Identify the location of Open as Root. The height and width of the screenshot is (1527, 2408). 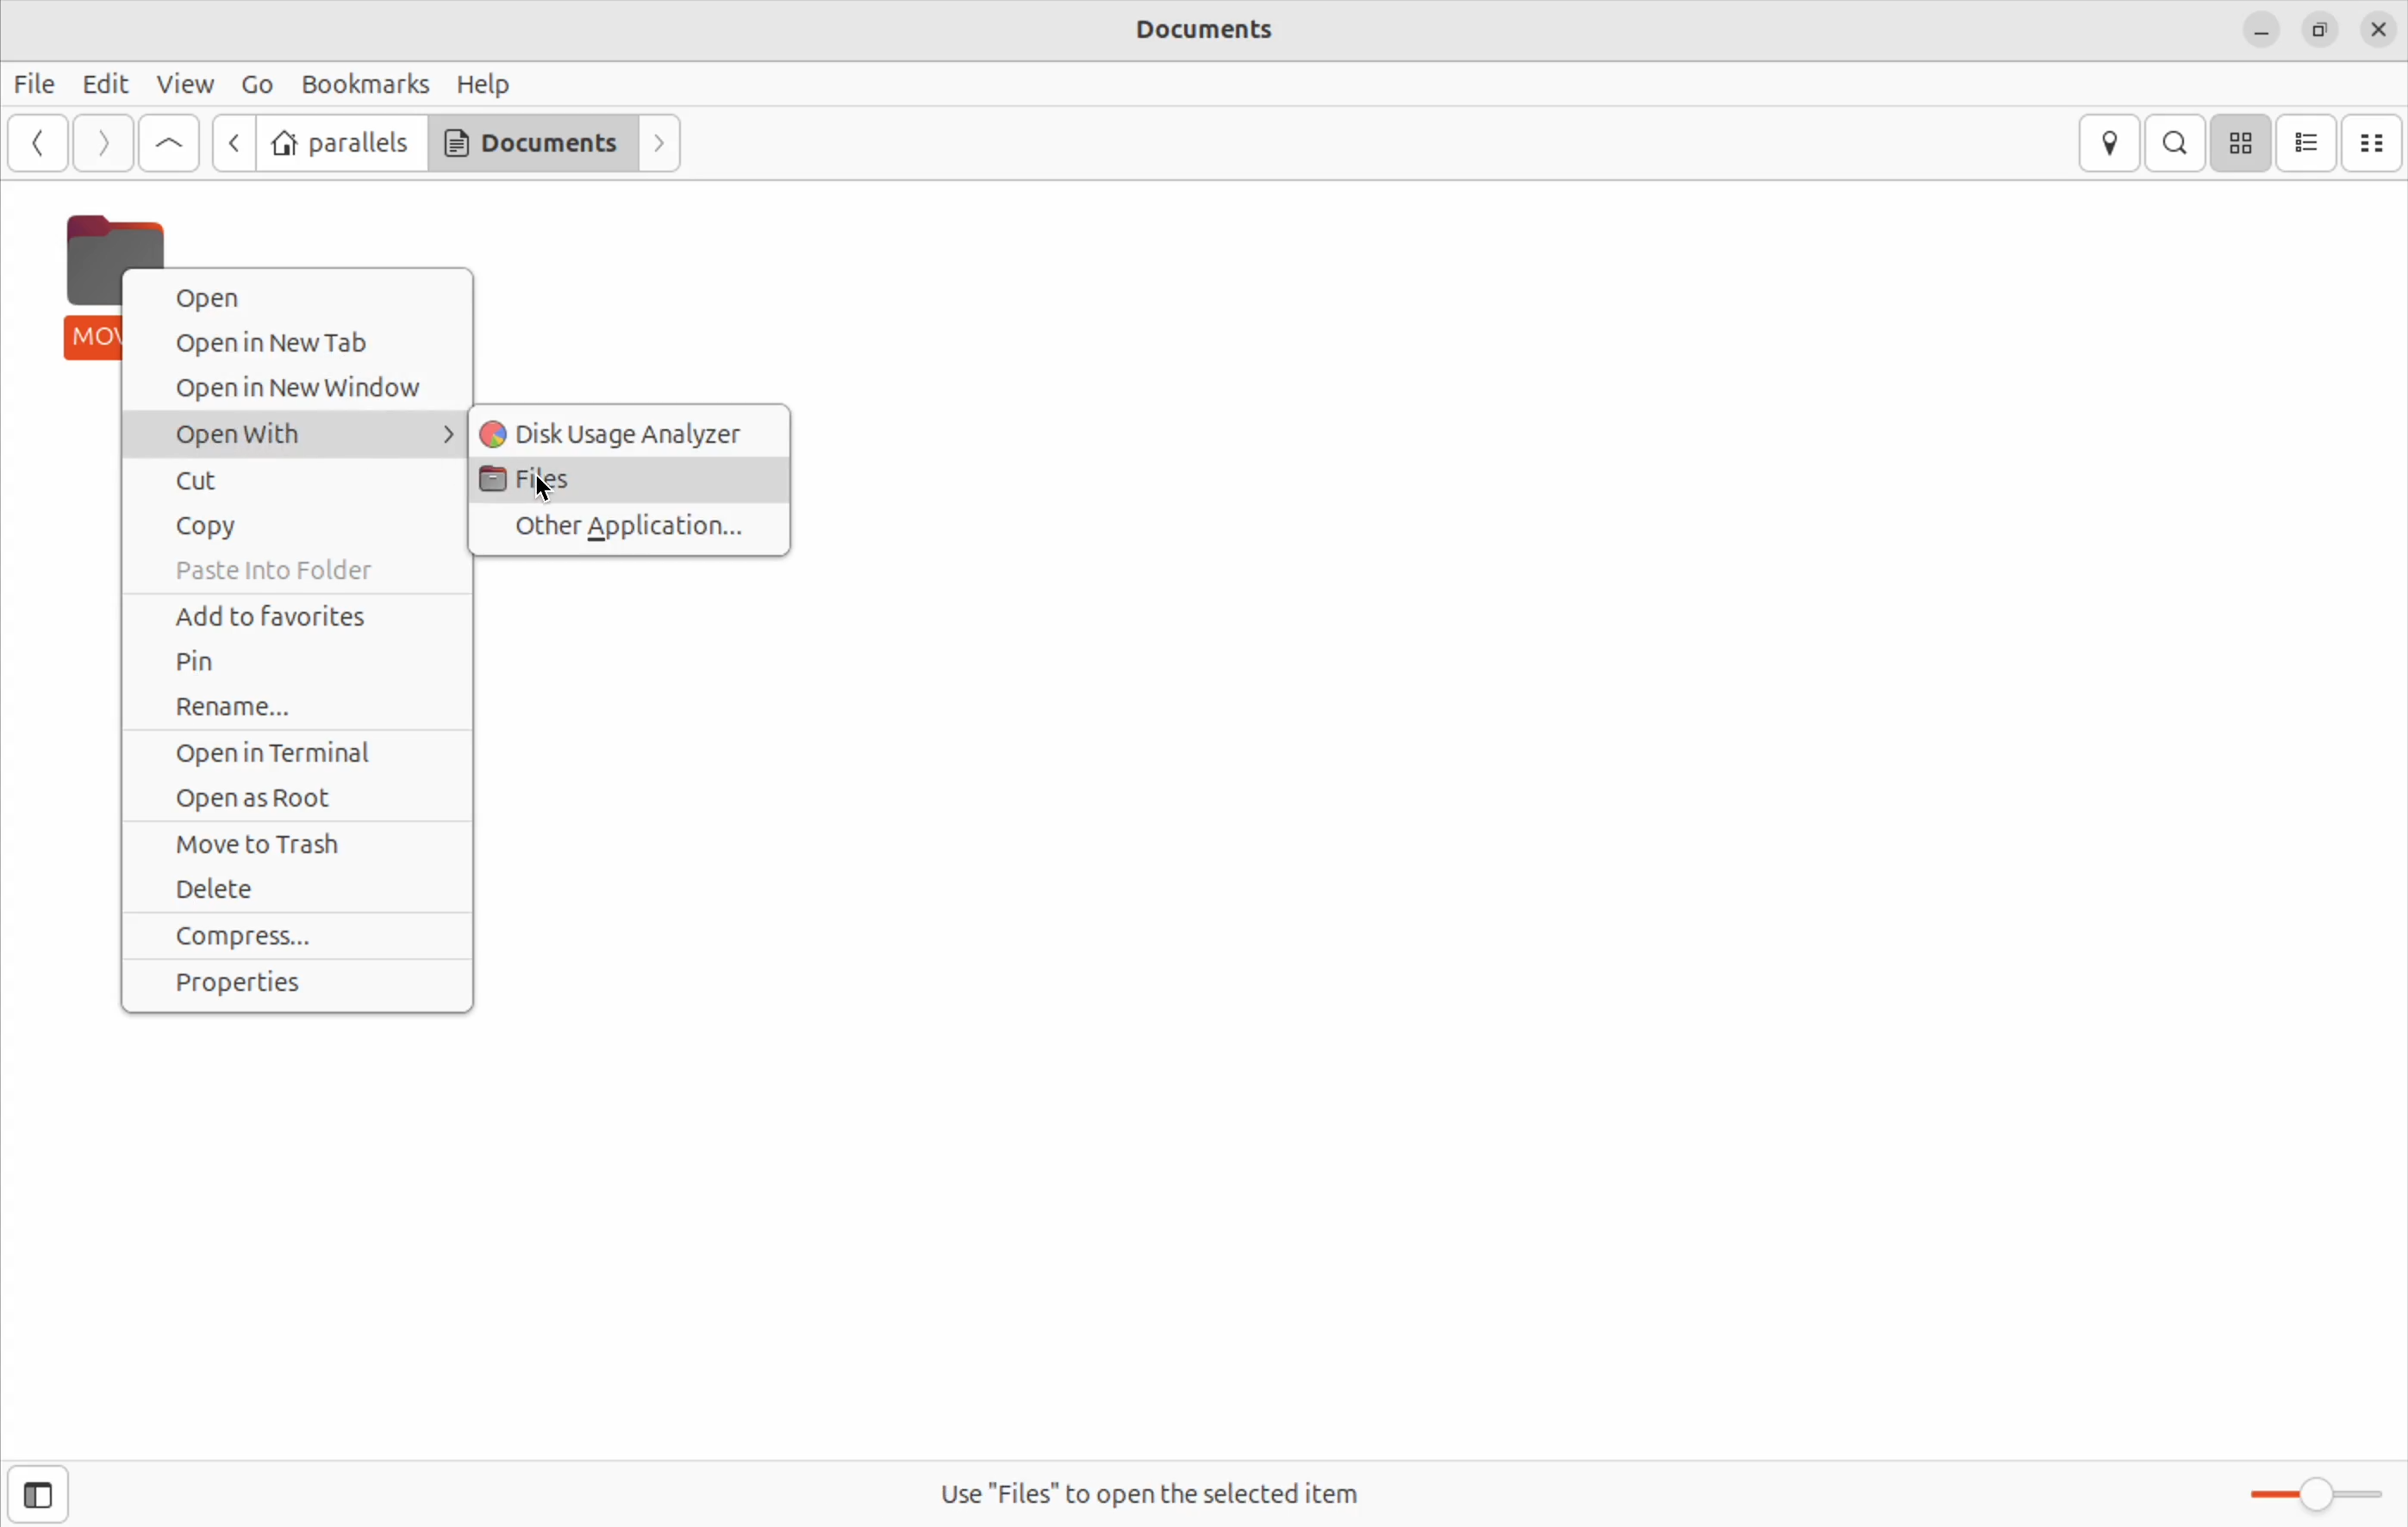
(297, 799).